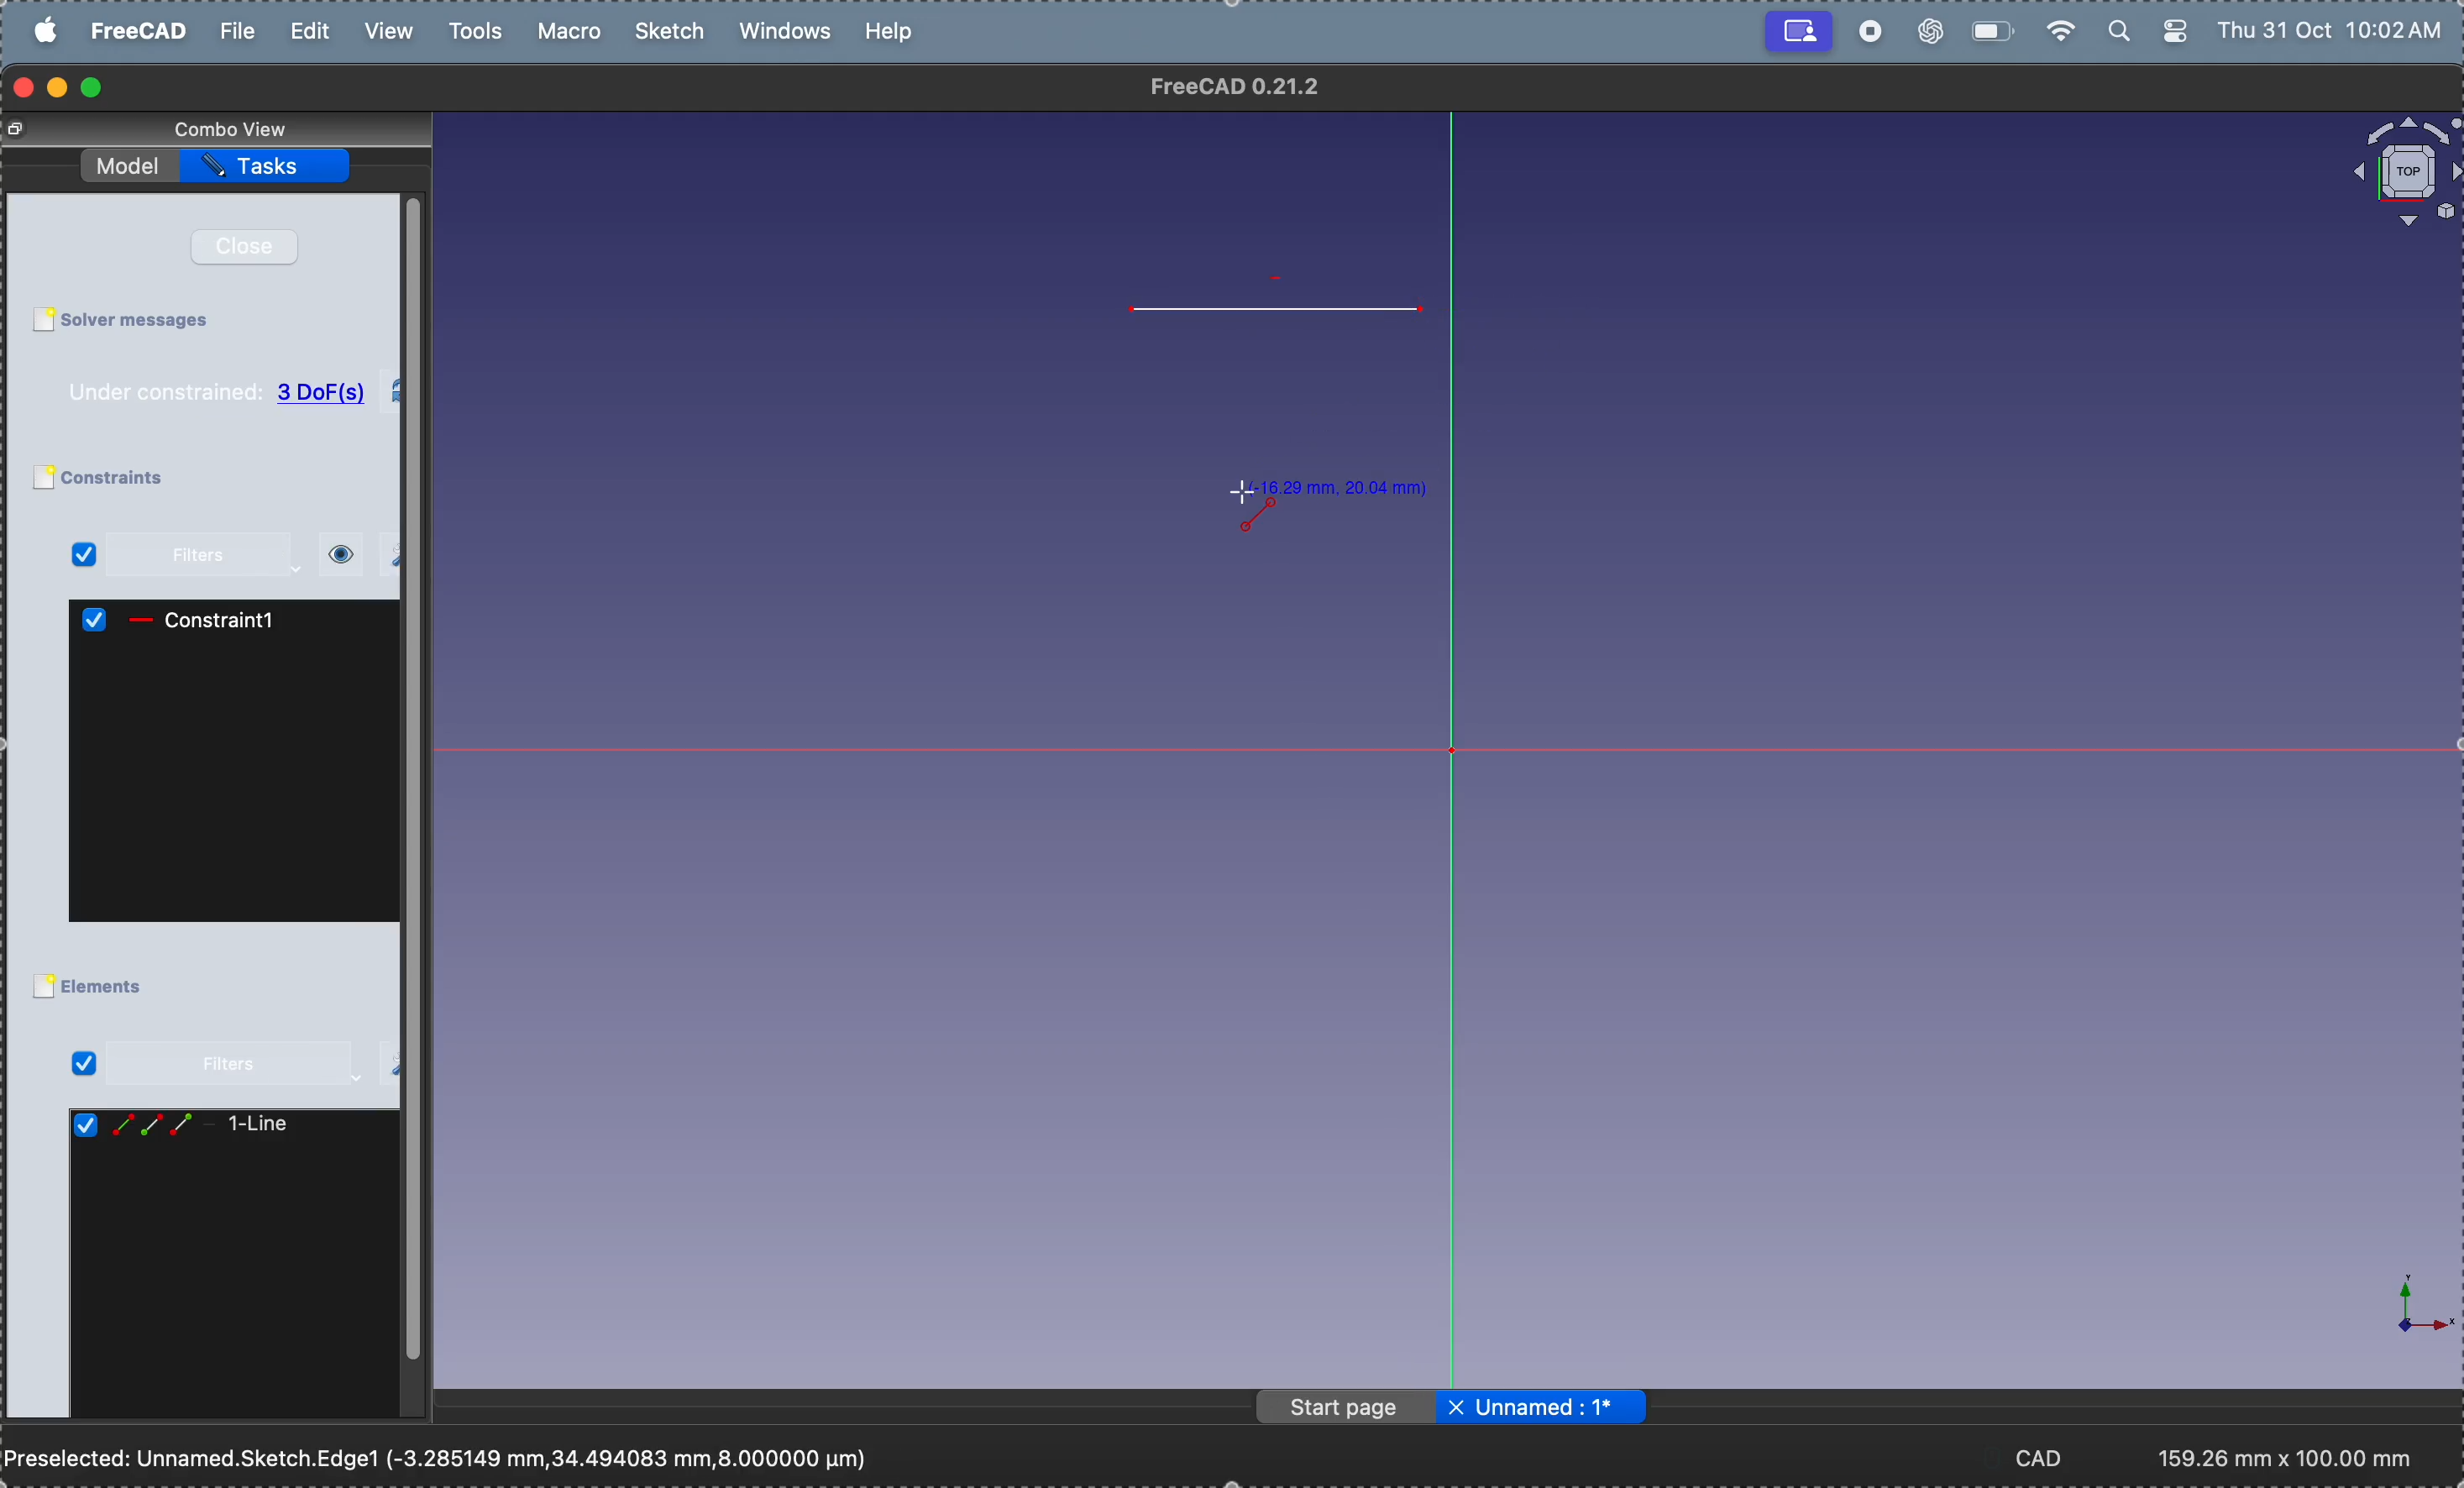 The height and width of the screenshot is (1488, 2464). What do you see at coordinates (1431, 312) in the screenshot?
I see `point 2` at bounding box center [1431, 312].